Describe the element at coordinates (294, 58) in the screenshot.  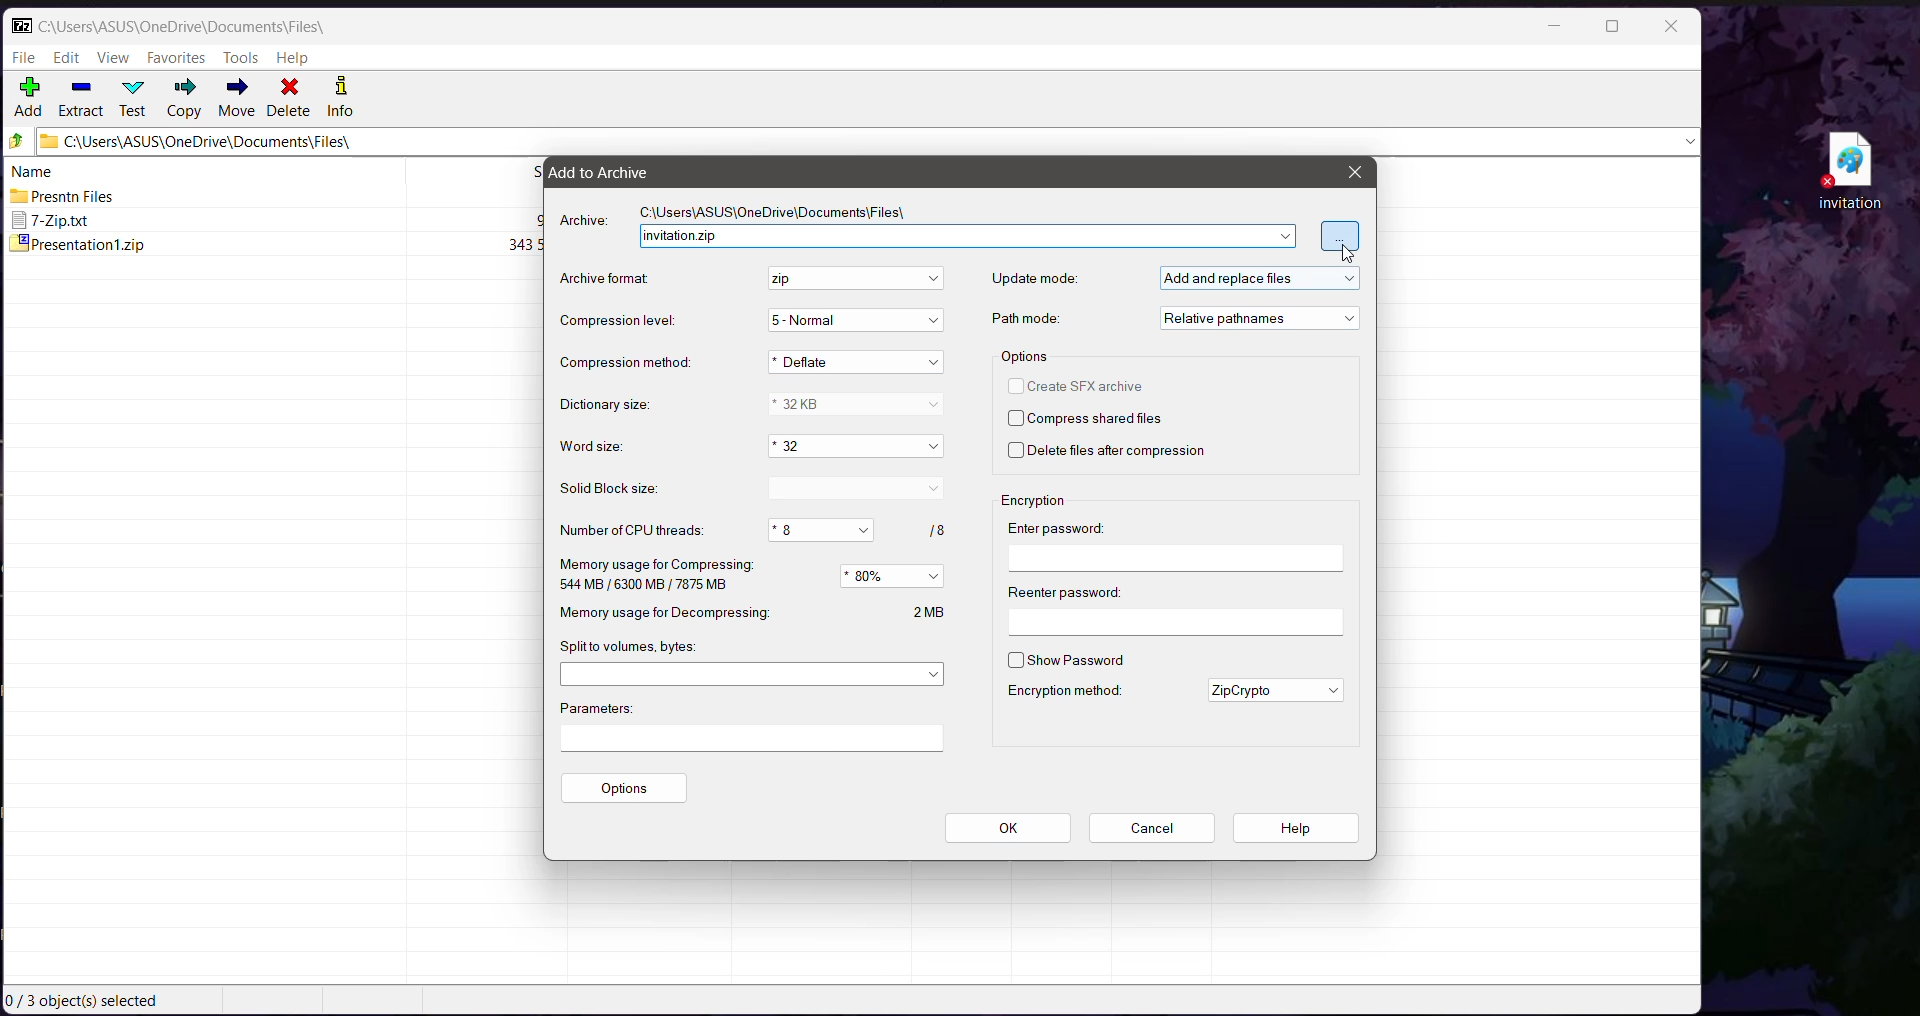
I see `Help` at that location.